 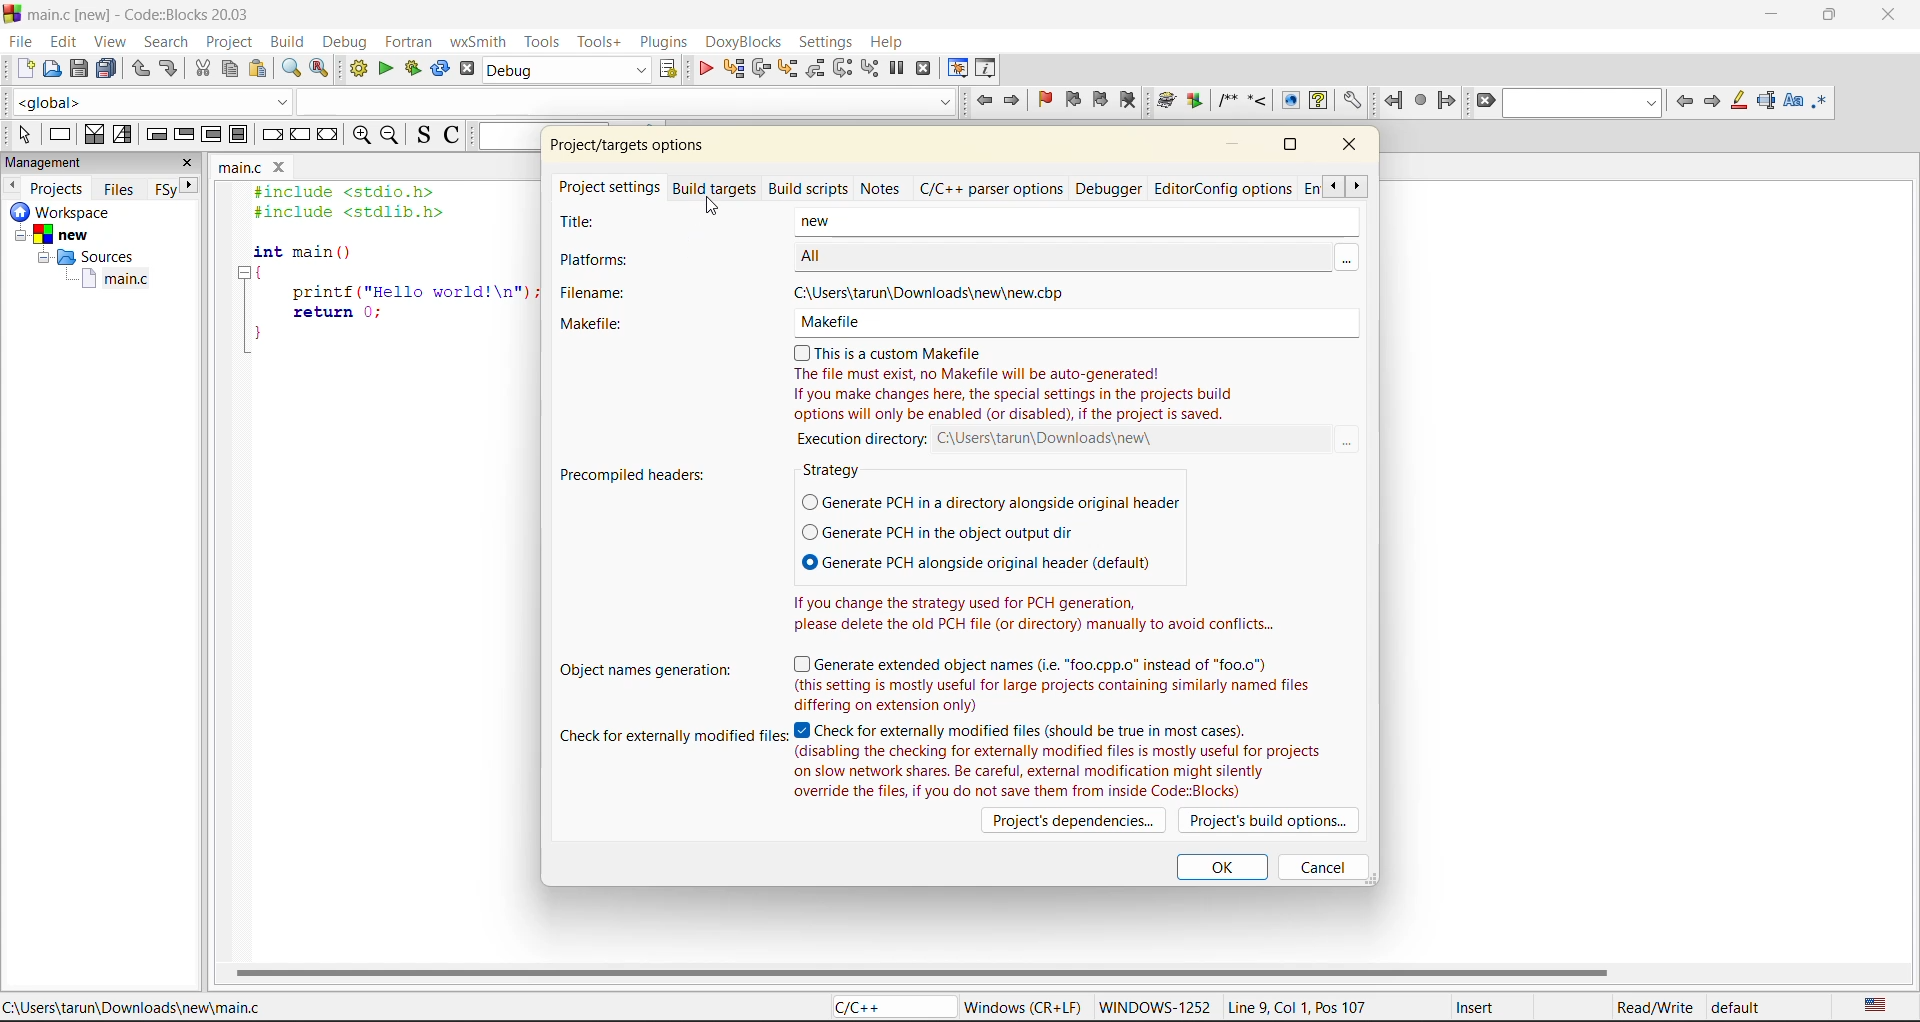 I want to click on edit, so click(x=64, y=42).